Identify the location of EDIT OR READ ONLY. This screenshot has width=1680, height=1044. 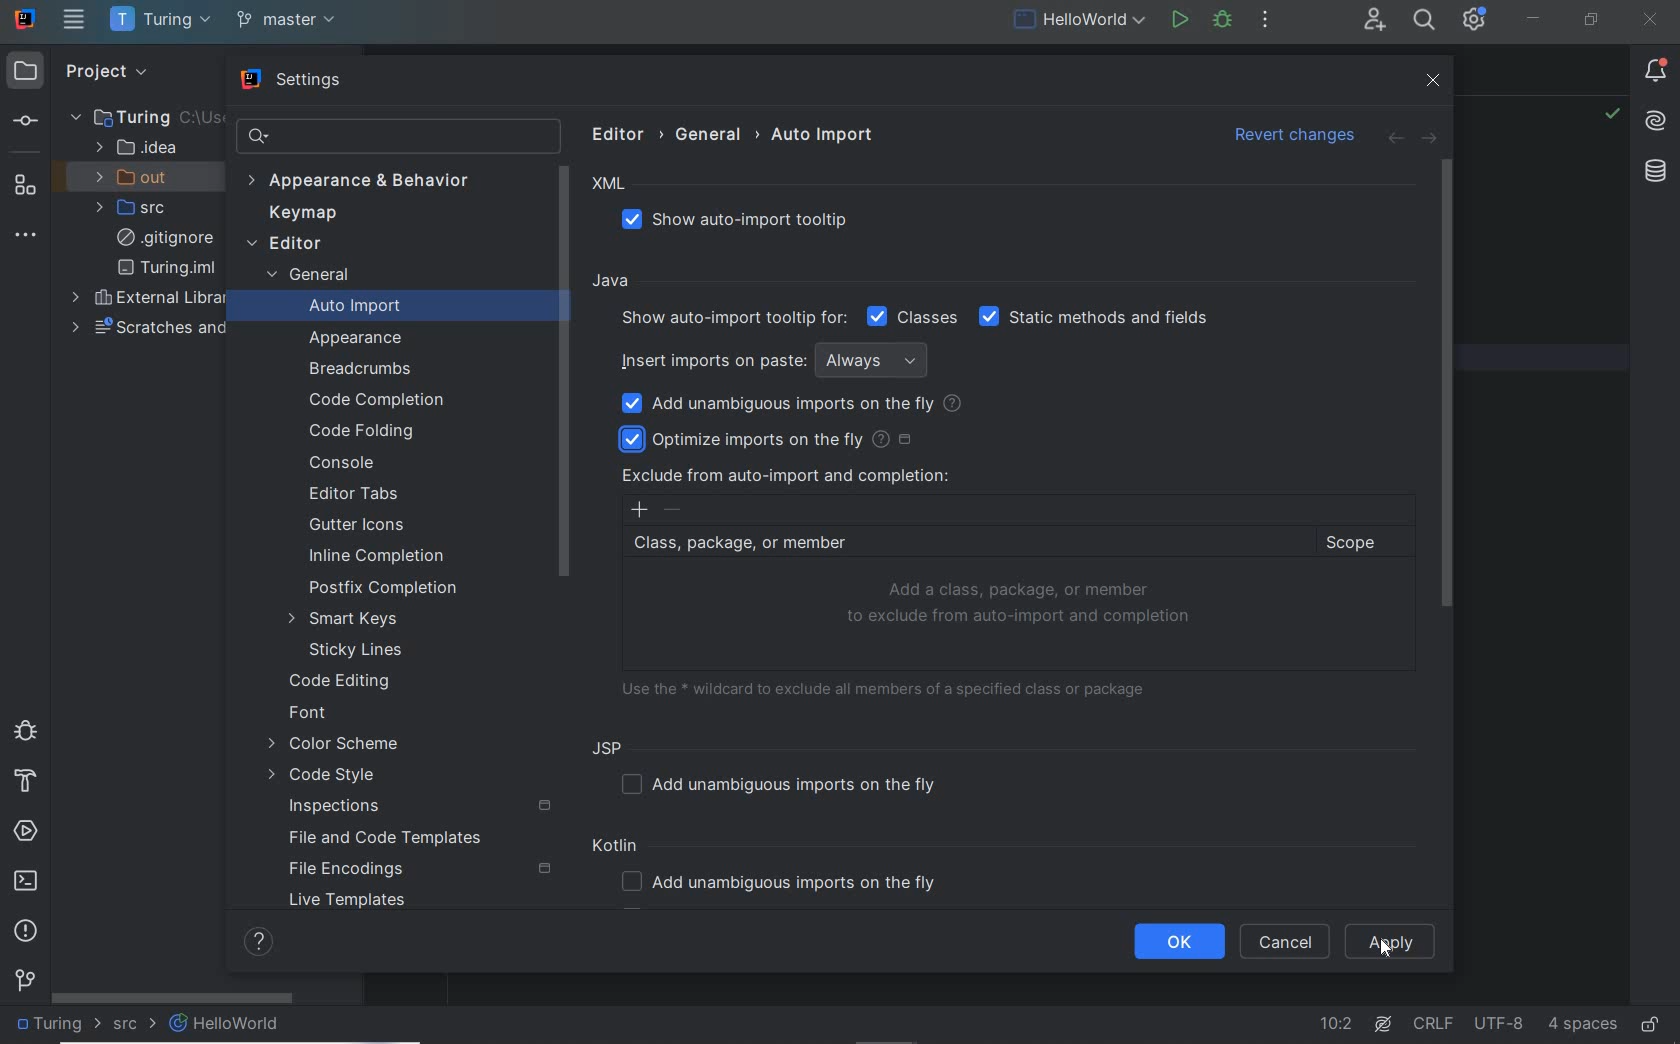
(1652, 1015).